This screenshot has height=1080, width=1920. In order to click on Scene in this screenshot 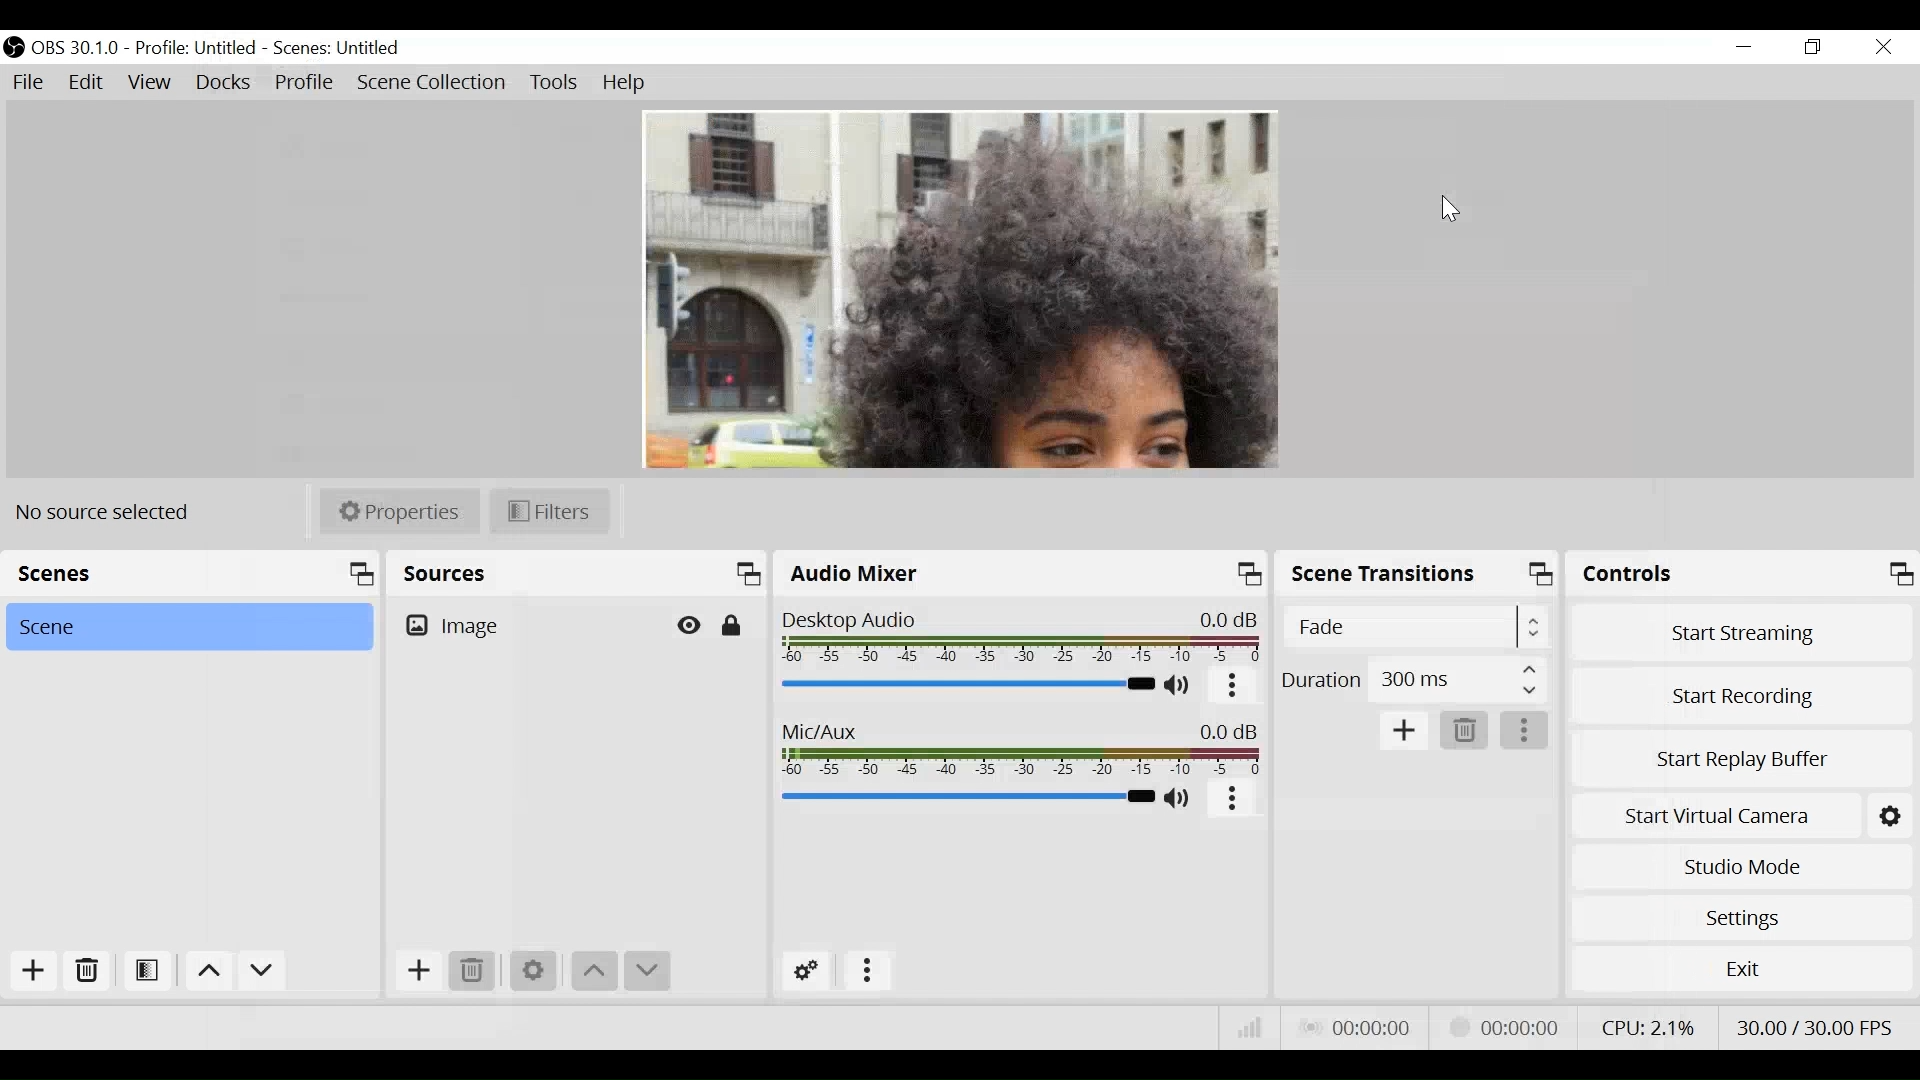, I will do `click(189, 628)`.